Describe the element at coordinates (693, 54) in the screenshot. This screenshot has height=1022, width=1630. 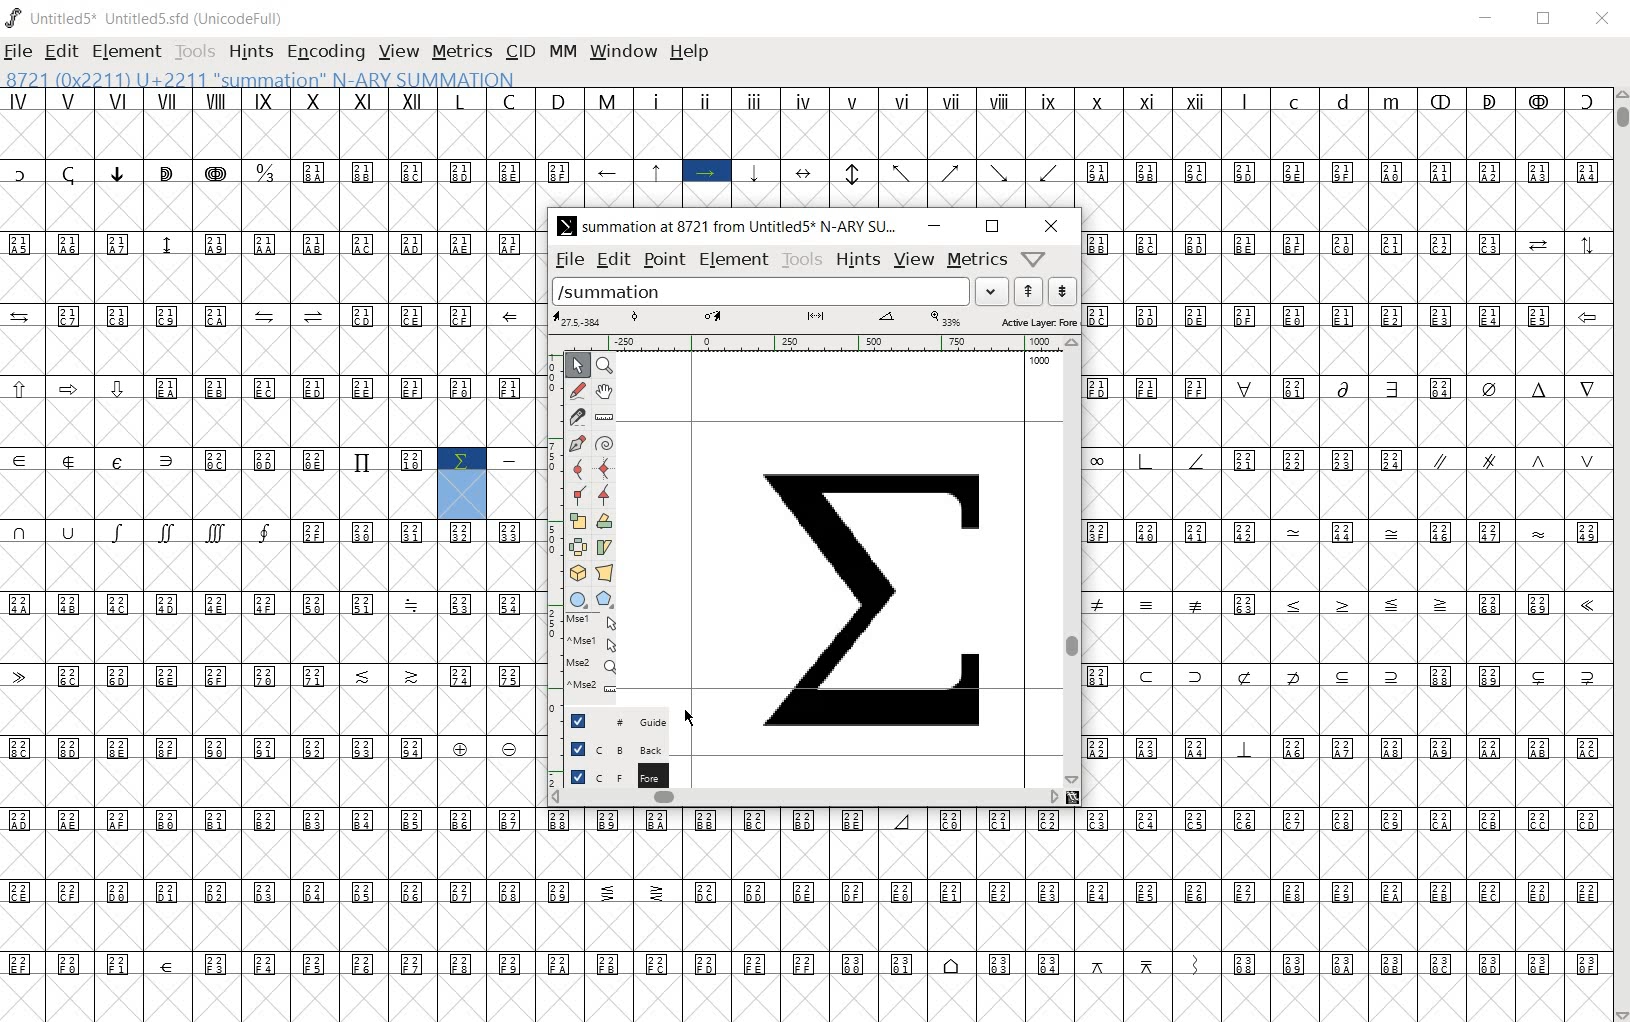
I see `HELP` at that location.